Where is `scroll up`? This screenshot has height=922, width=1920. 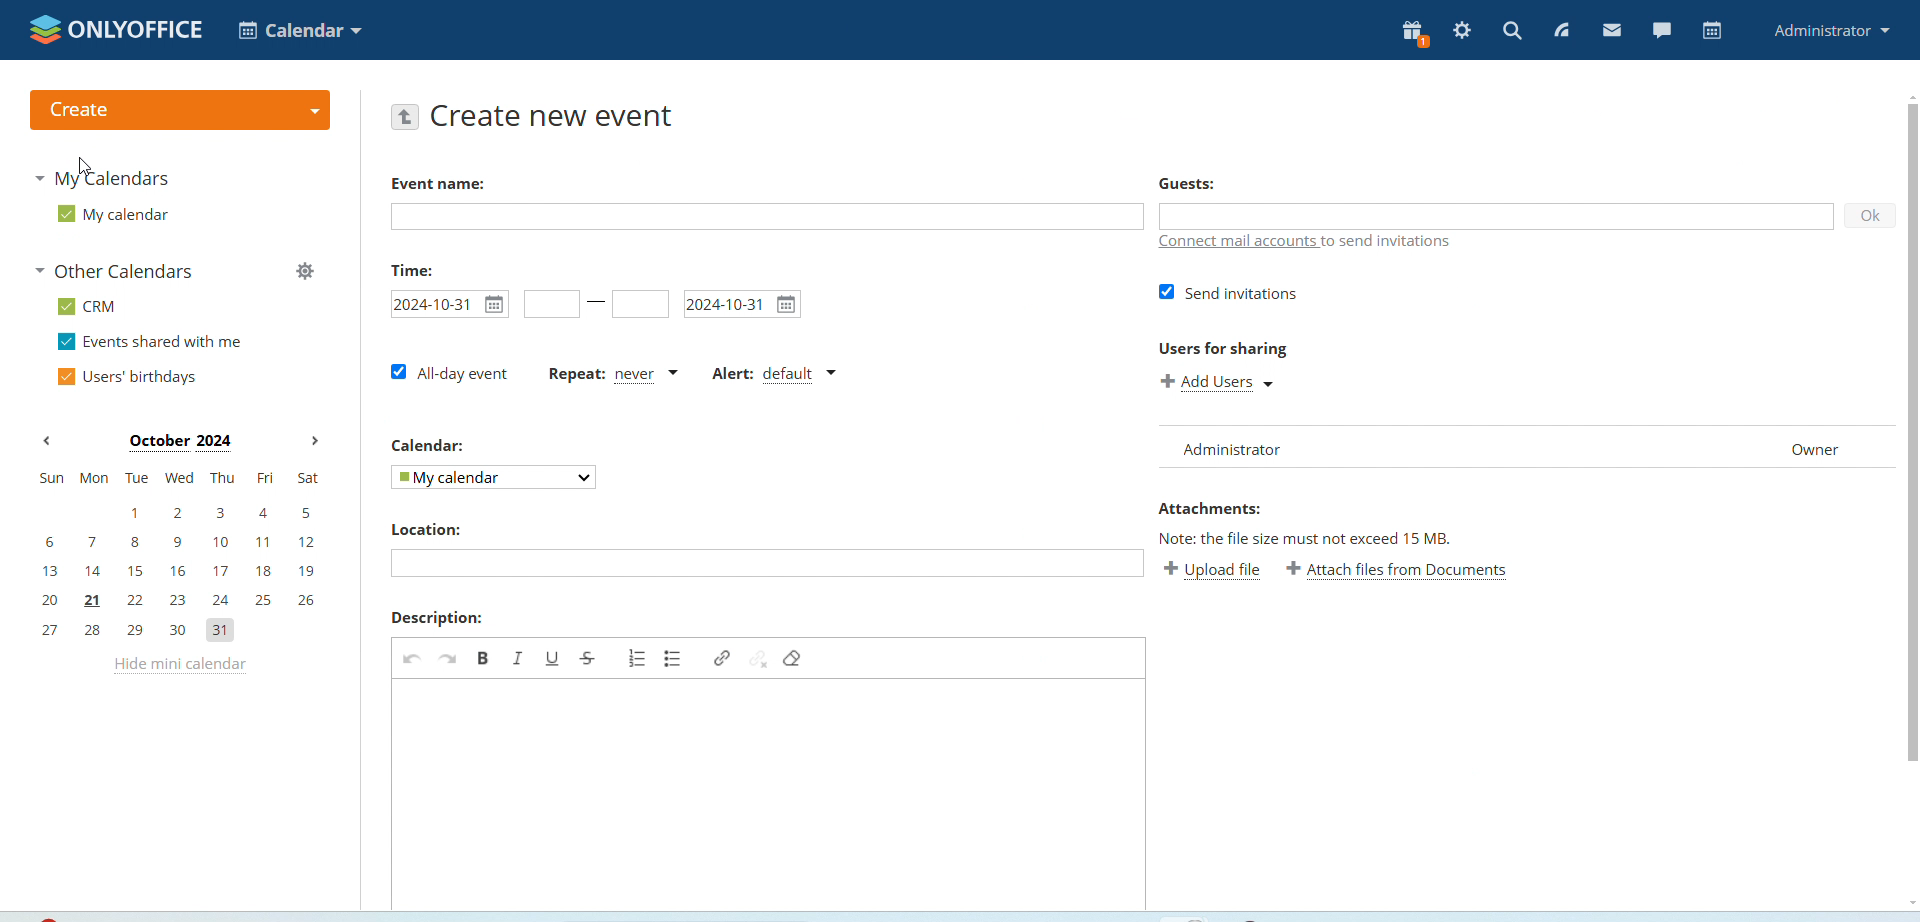
scroll up is located at coordinates (1908, 95).